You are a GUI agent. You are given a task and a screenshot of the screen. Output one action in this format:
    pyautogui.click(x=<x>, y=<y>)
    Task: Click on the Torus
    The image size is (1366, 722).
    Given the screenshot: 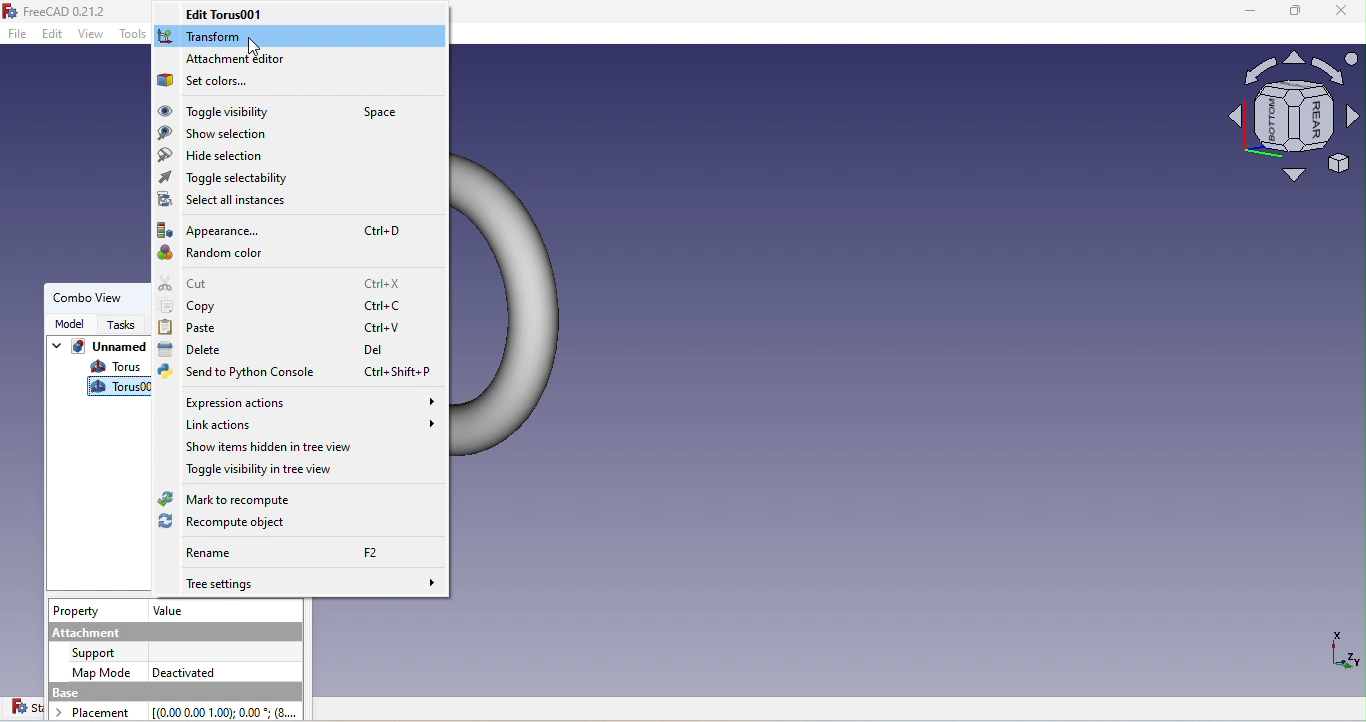 What is the action you would take?
    pyautogui.click(x=119, y=368)
    